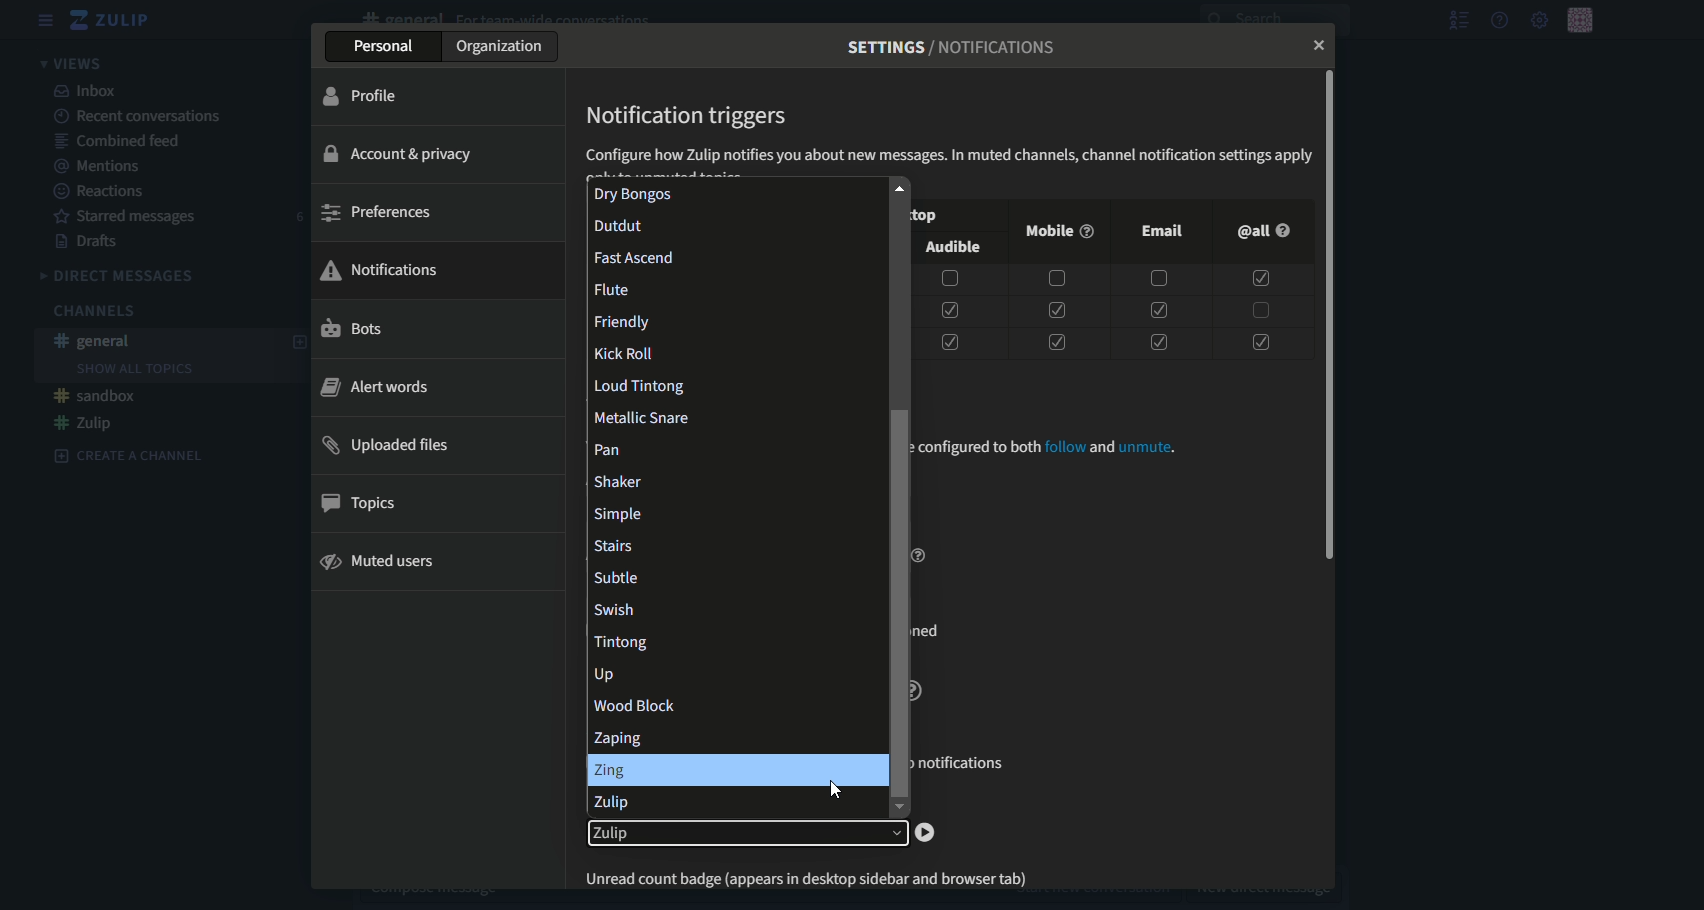 This screenshot has height=910, width=1704. What do you see at coordinates (737, 286) in the screenshot?
I see `flute` at bounding box center [737, 286].